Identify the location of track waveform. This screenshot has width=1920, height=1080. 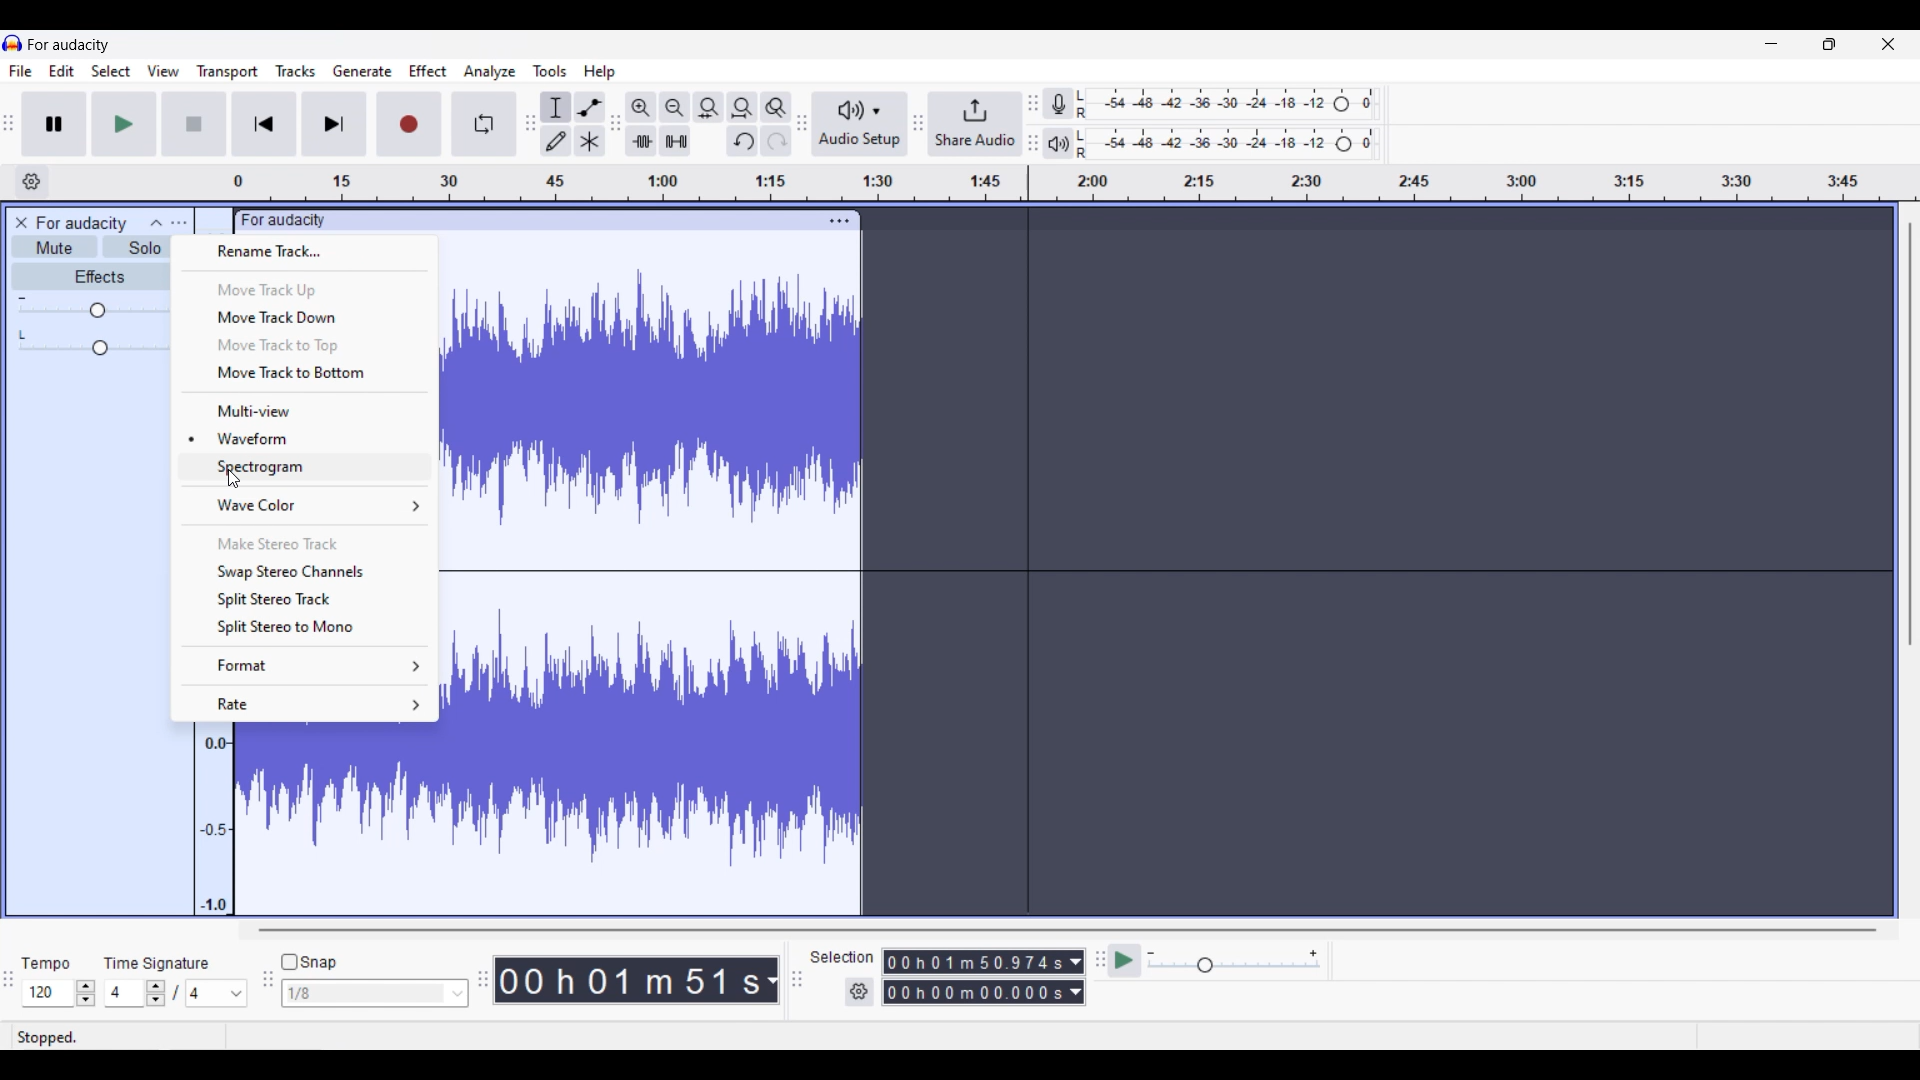
(657, 400).